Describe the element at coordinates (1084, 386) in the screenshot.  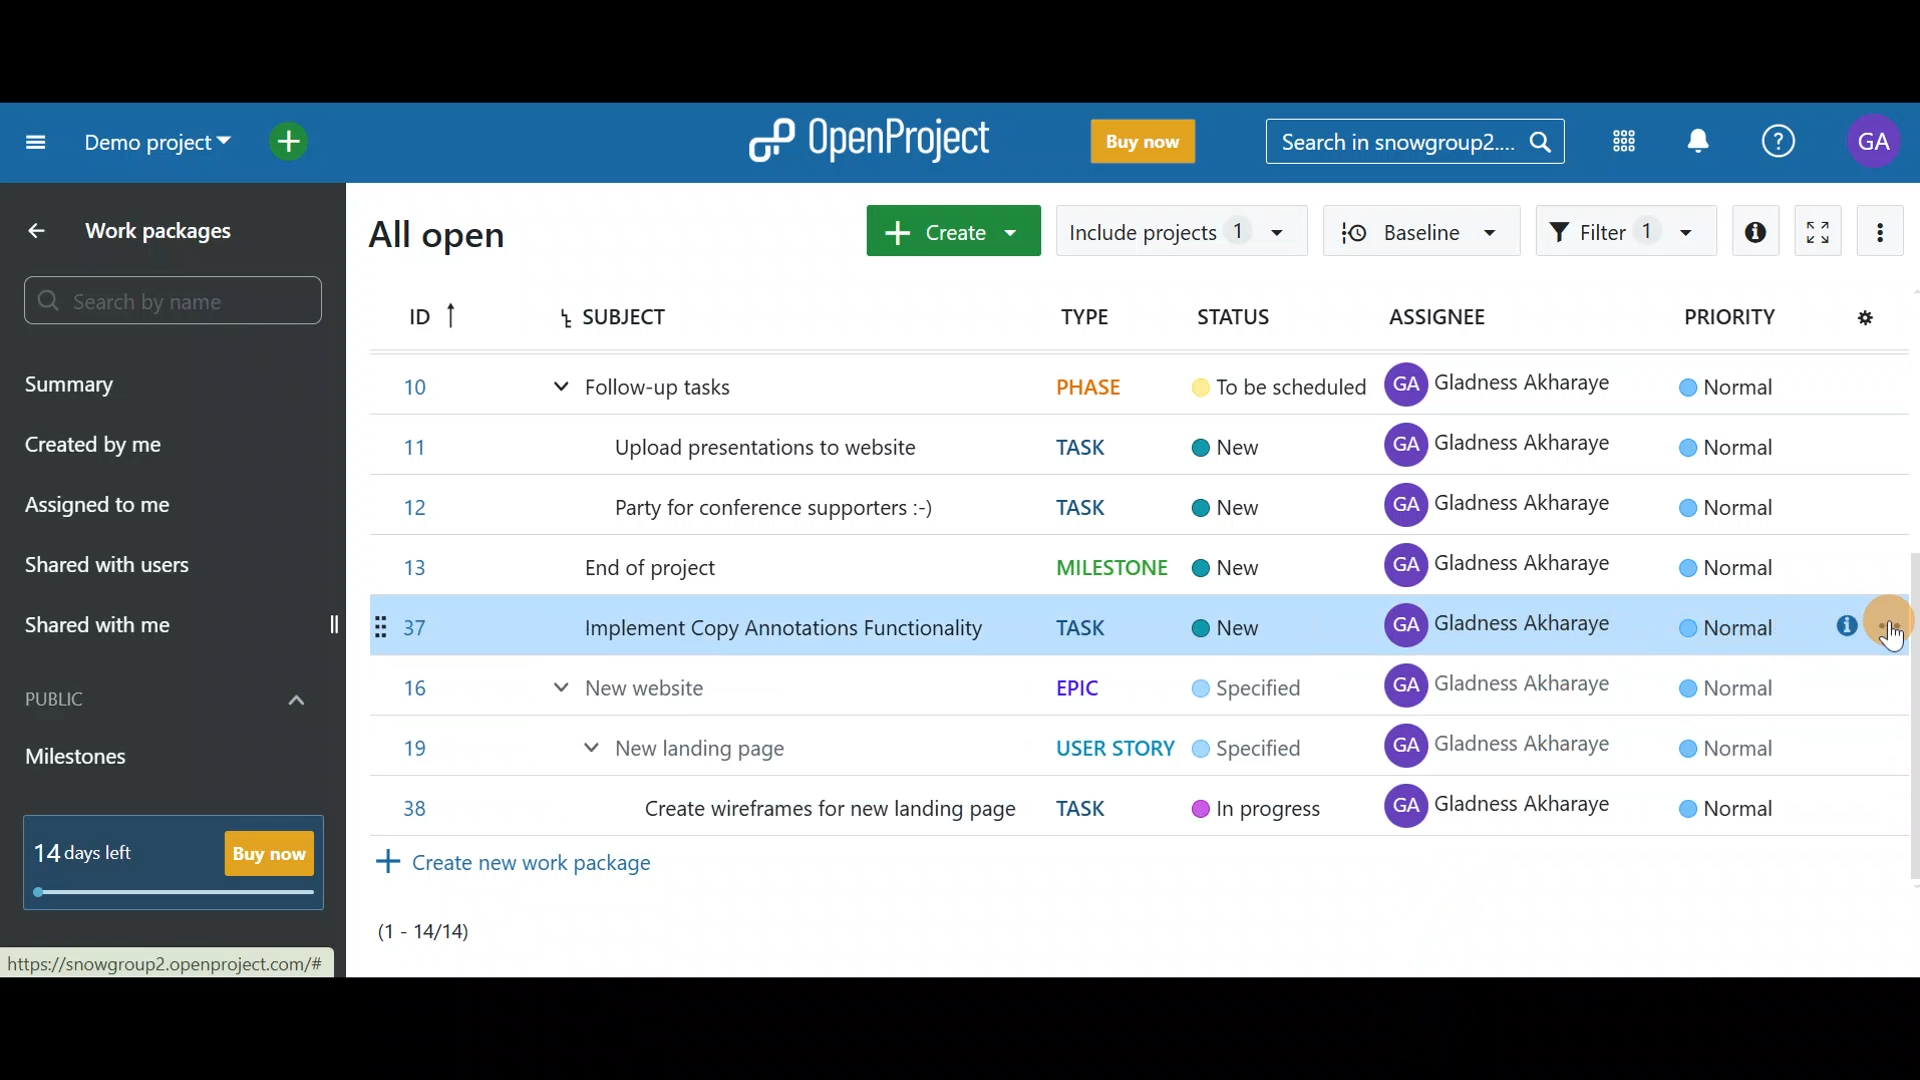
I see `PHASE` at that location.